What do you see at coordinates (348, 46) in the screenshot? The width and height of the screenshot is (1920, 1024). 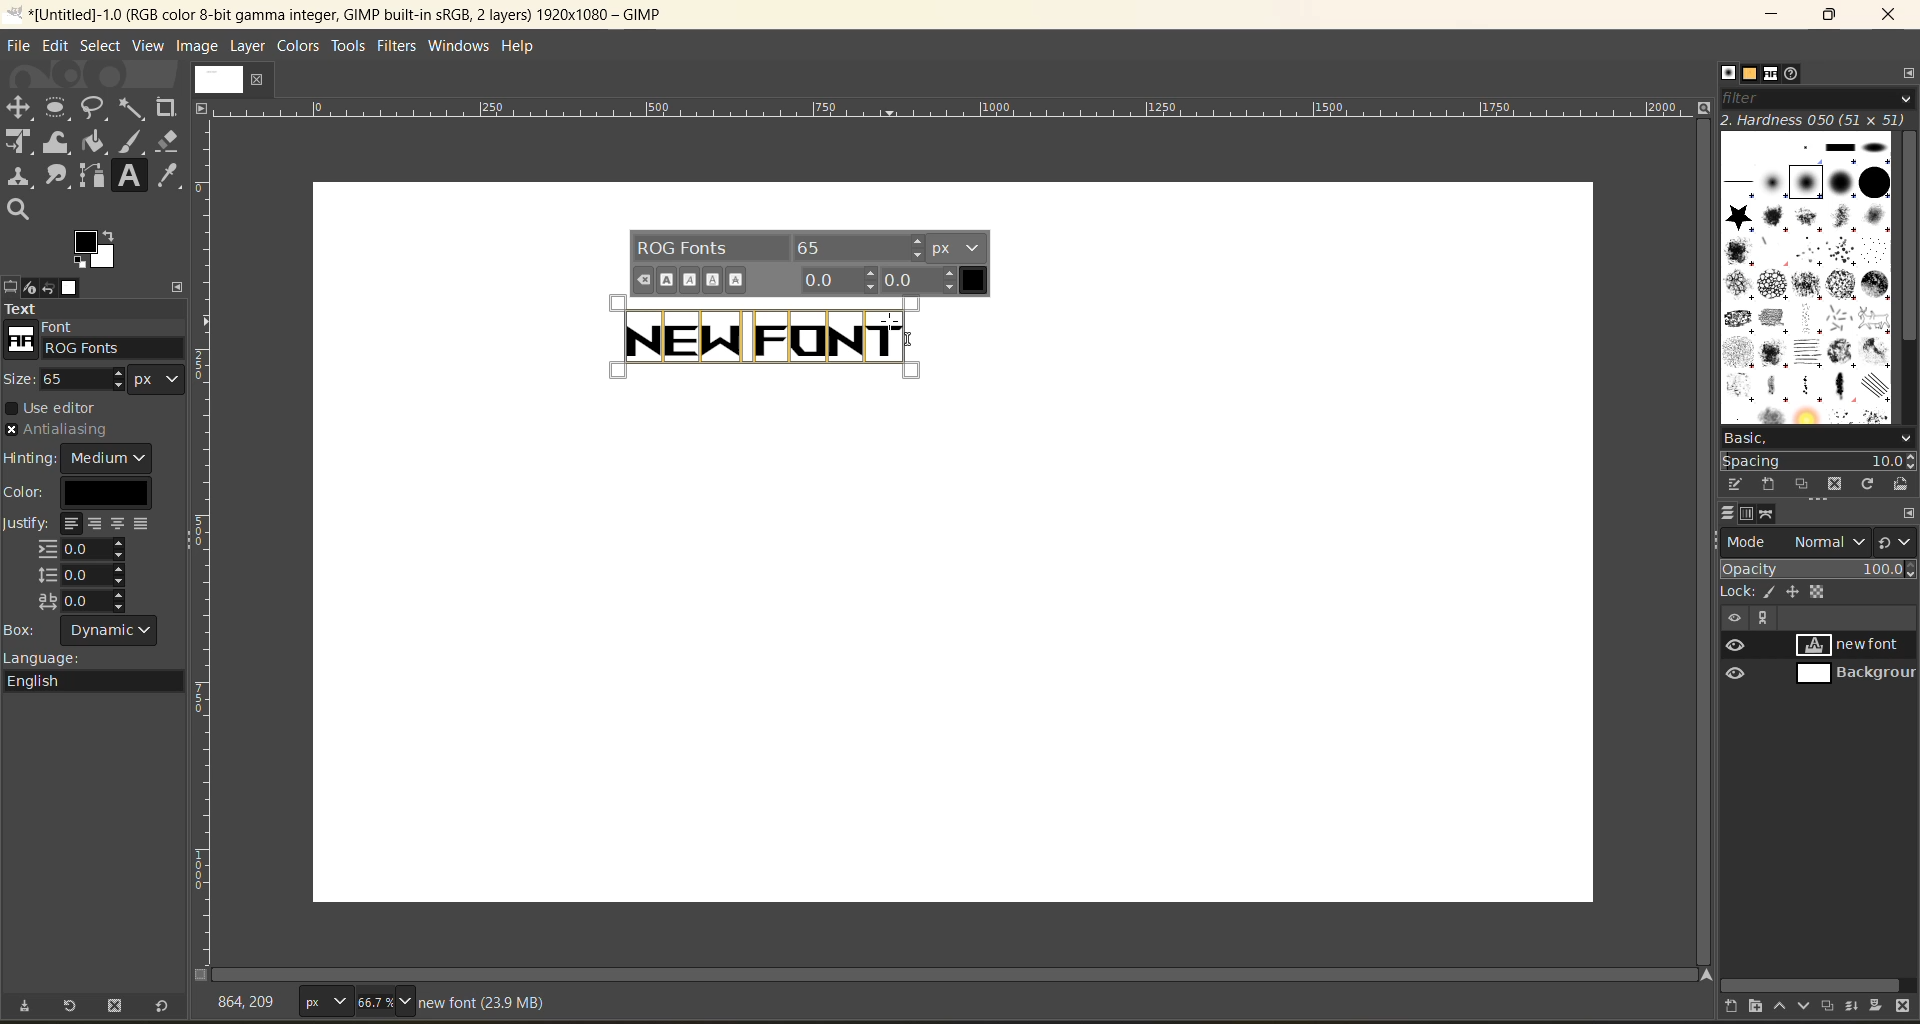 I see `tools` at bounding box center [348, 46].